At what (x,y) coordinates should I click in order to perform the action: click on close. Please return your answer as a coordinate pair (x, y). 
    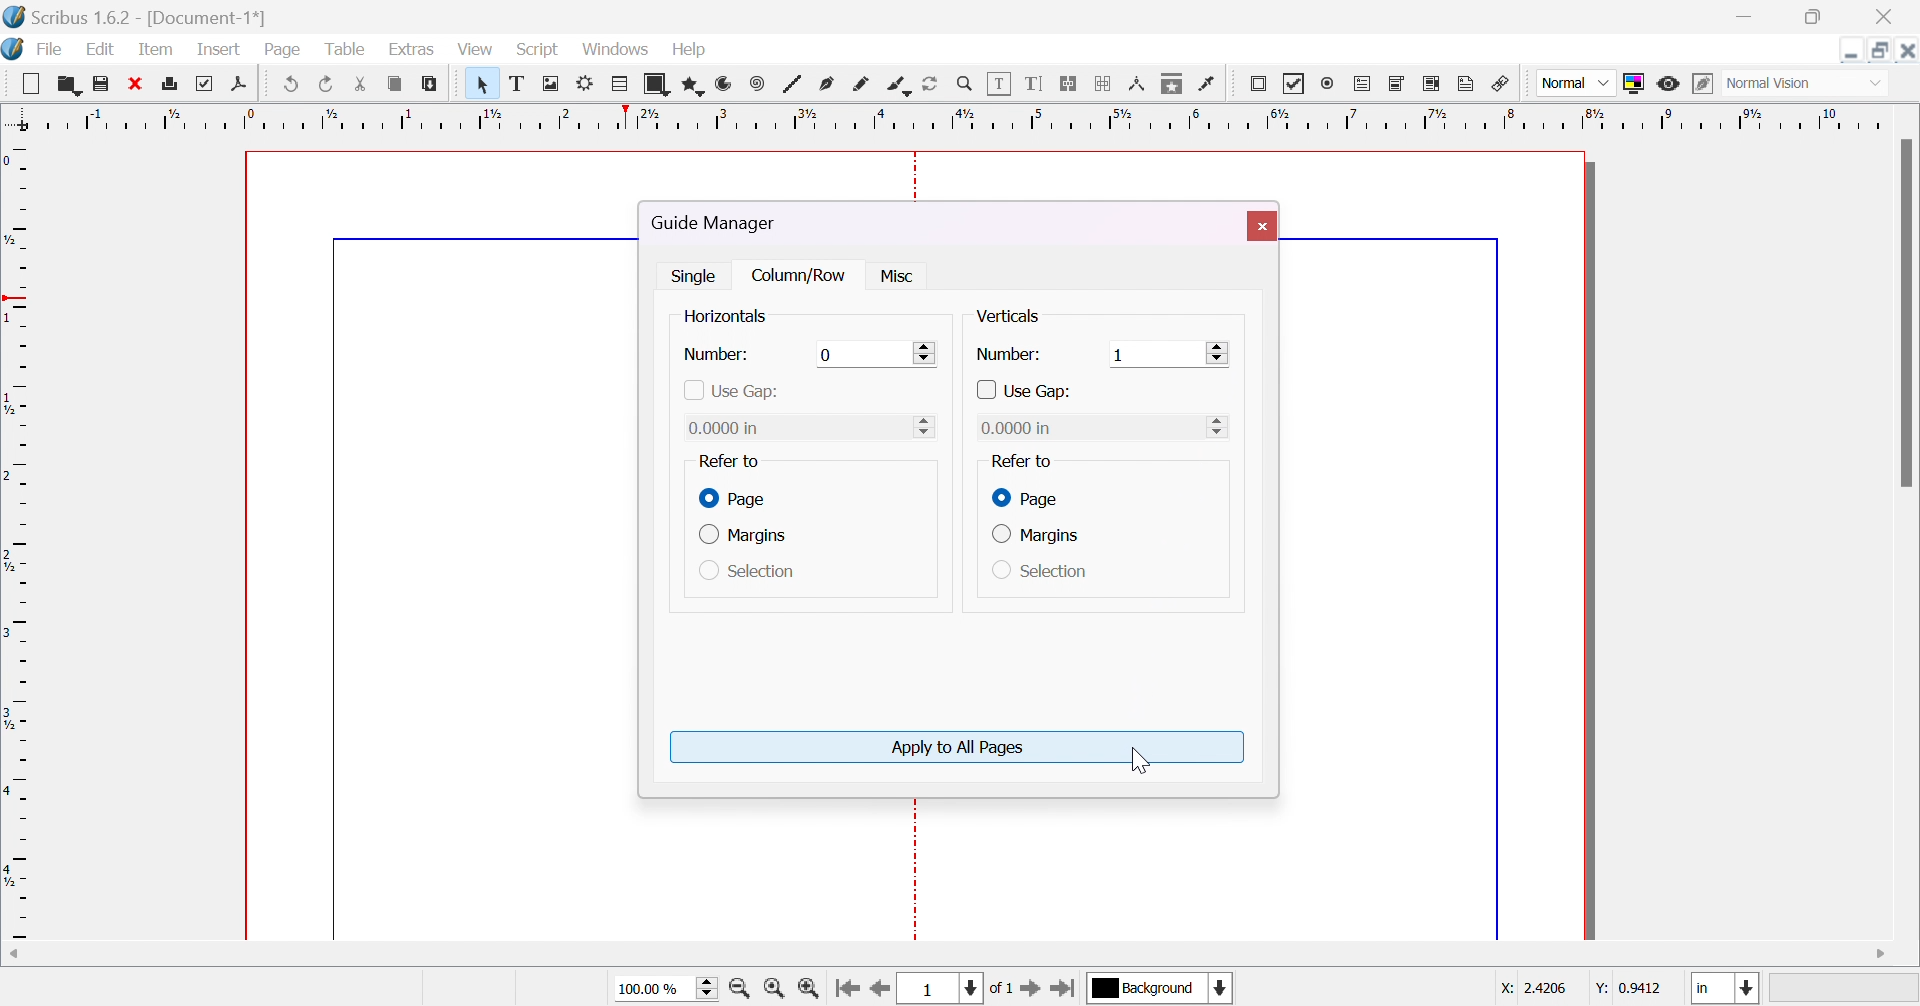
    Looking at the image, I should click on (137, 83).